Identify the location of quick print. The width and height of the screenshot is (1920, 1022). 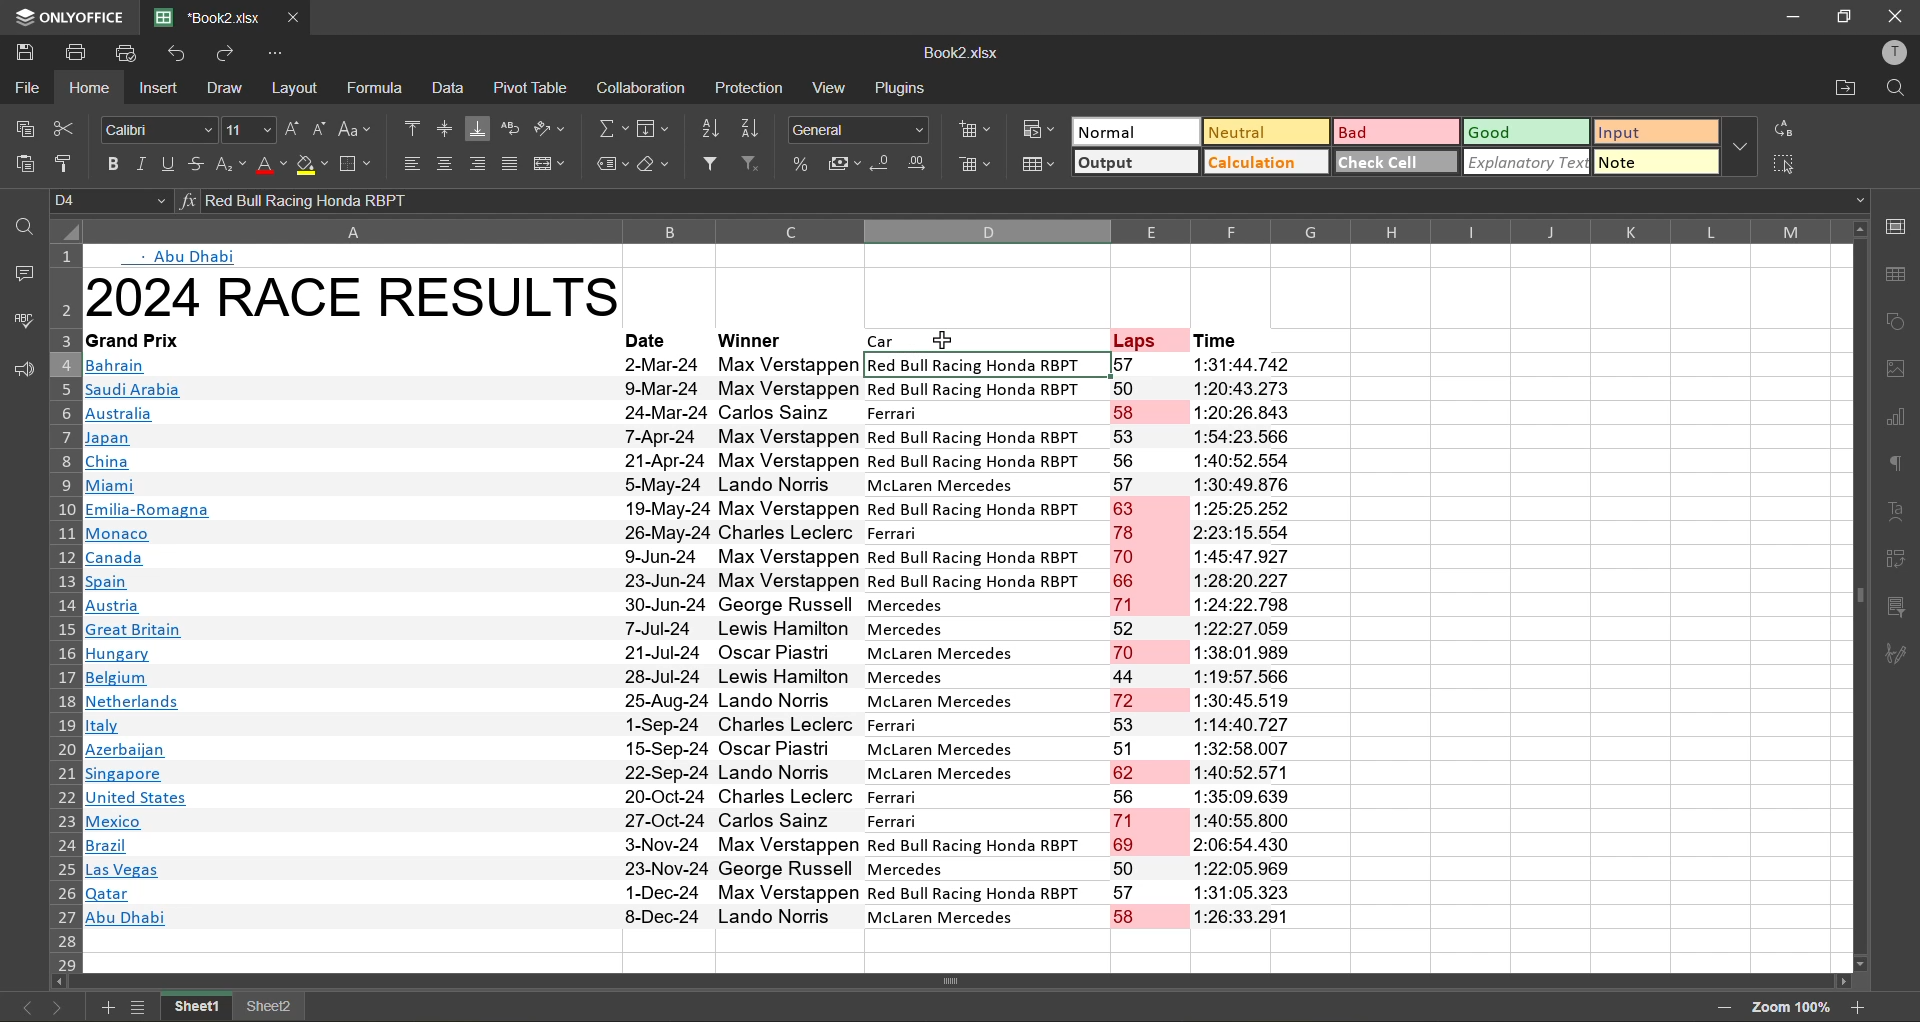
(126, 50).